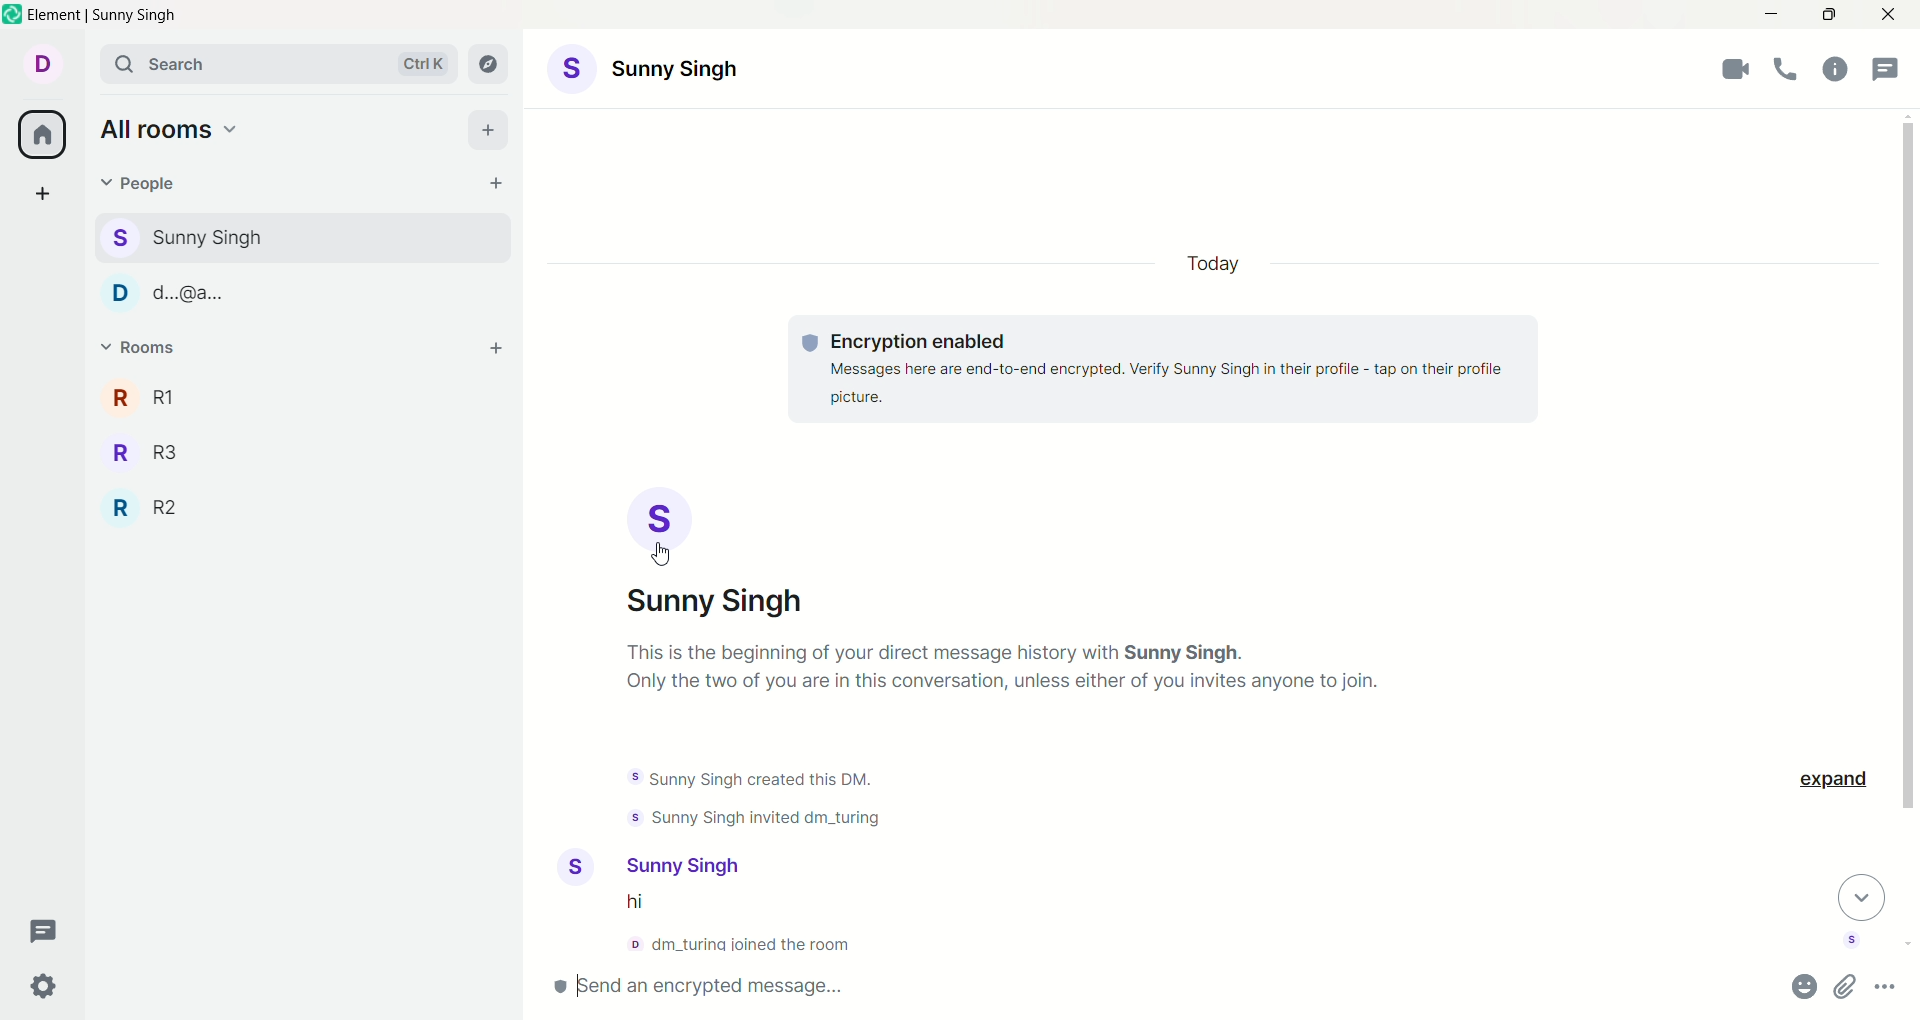  What do you see at coordinates (1847, 986) in the screenshot?
I see `Attach document` at bounding box center [1847, 986].